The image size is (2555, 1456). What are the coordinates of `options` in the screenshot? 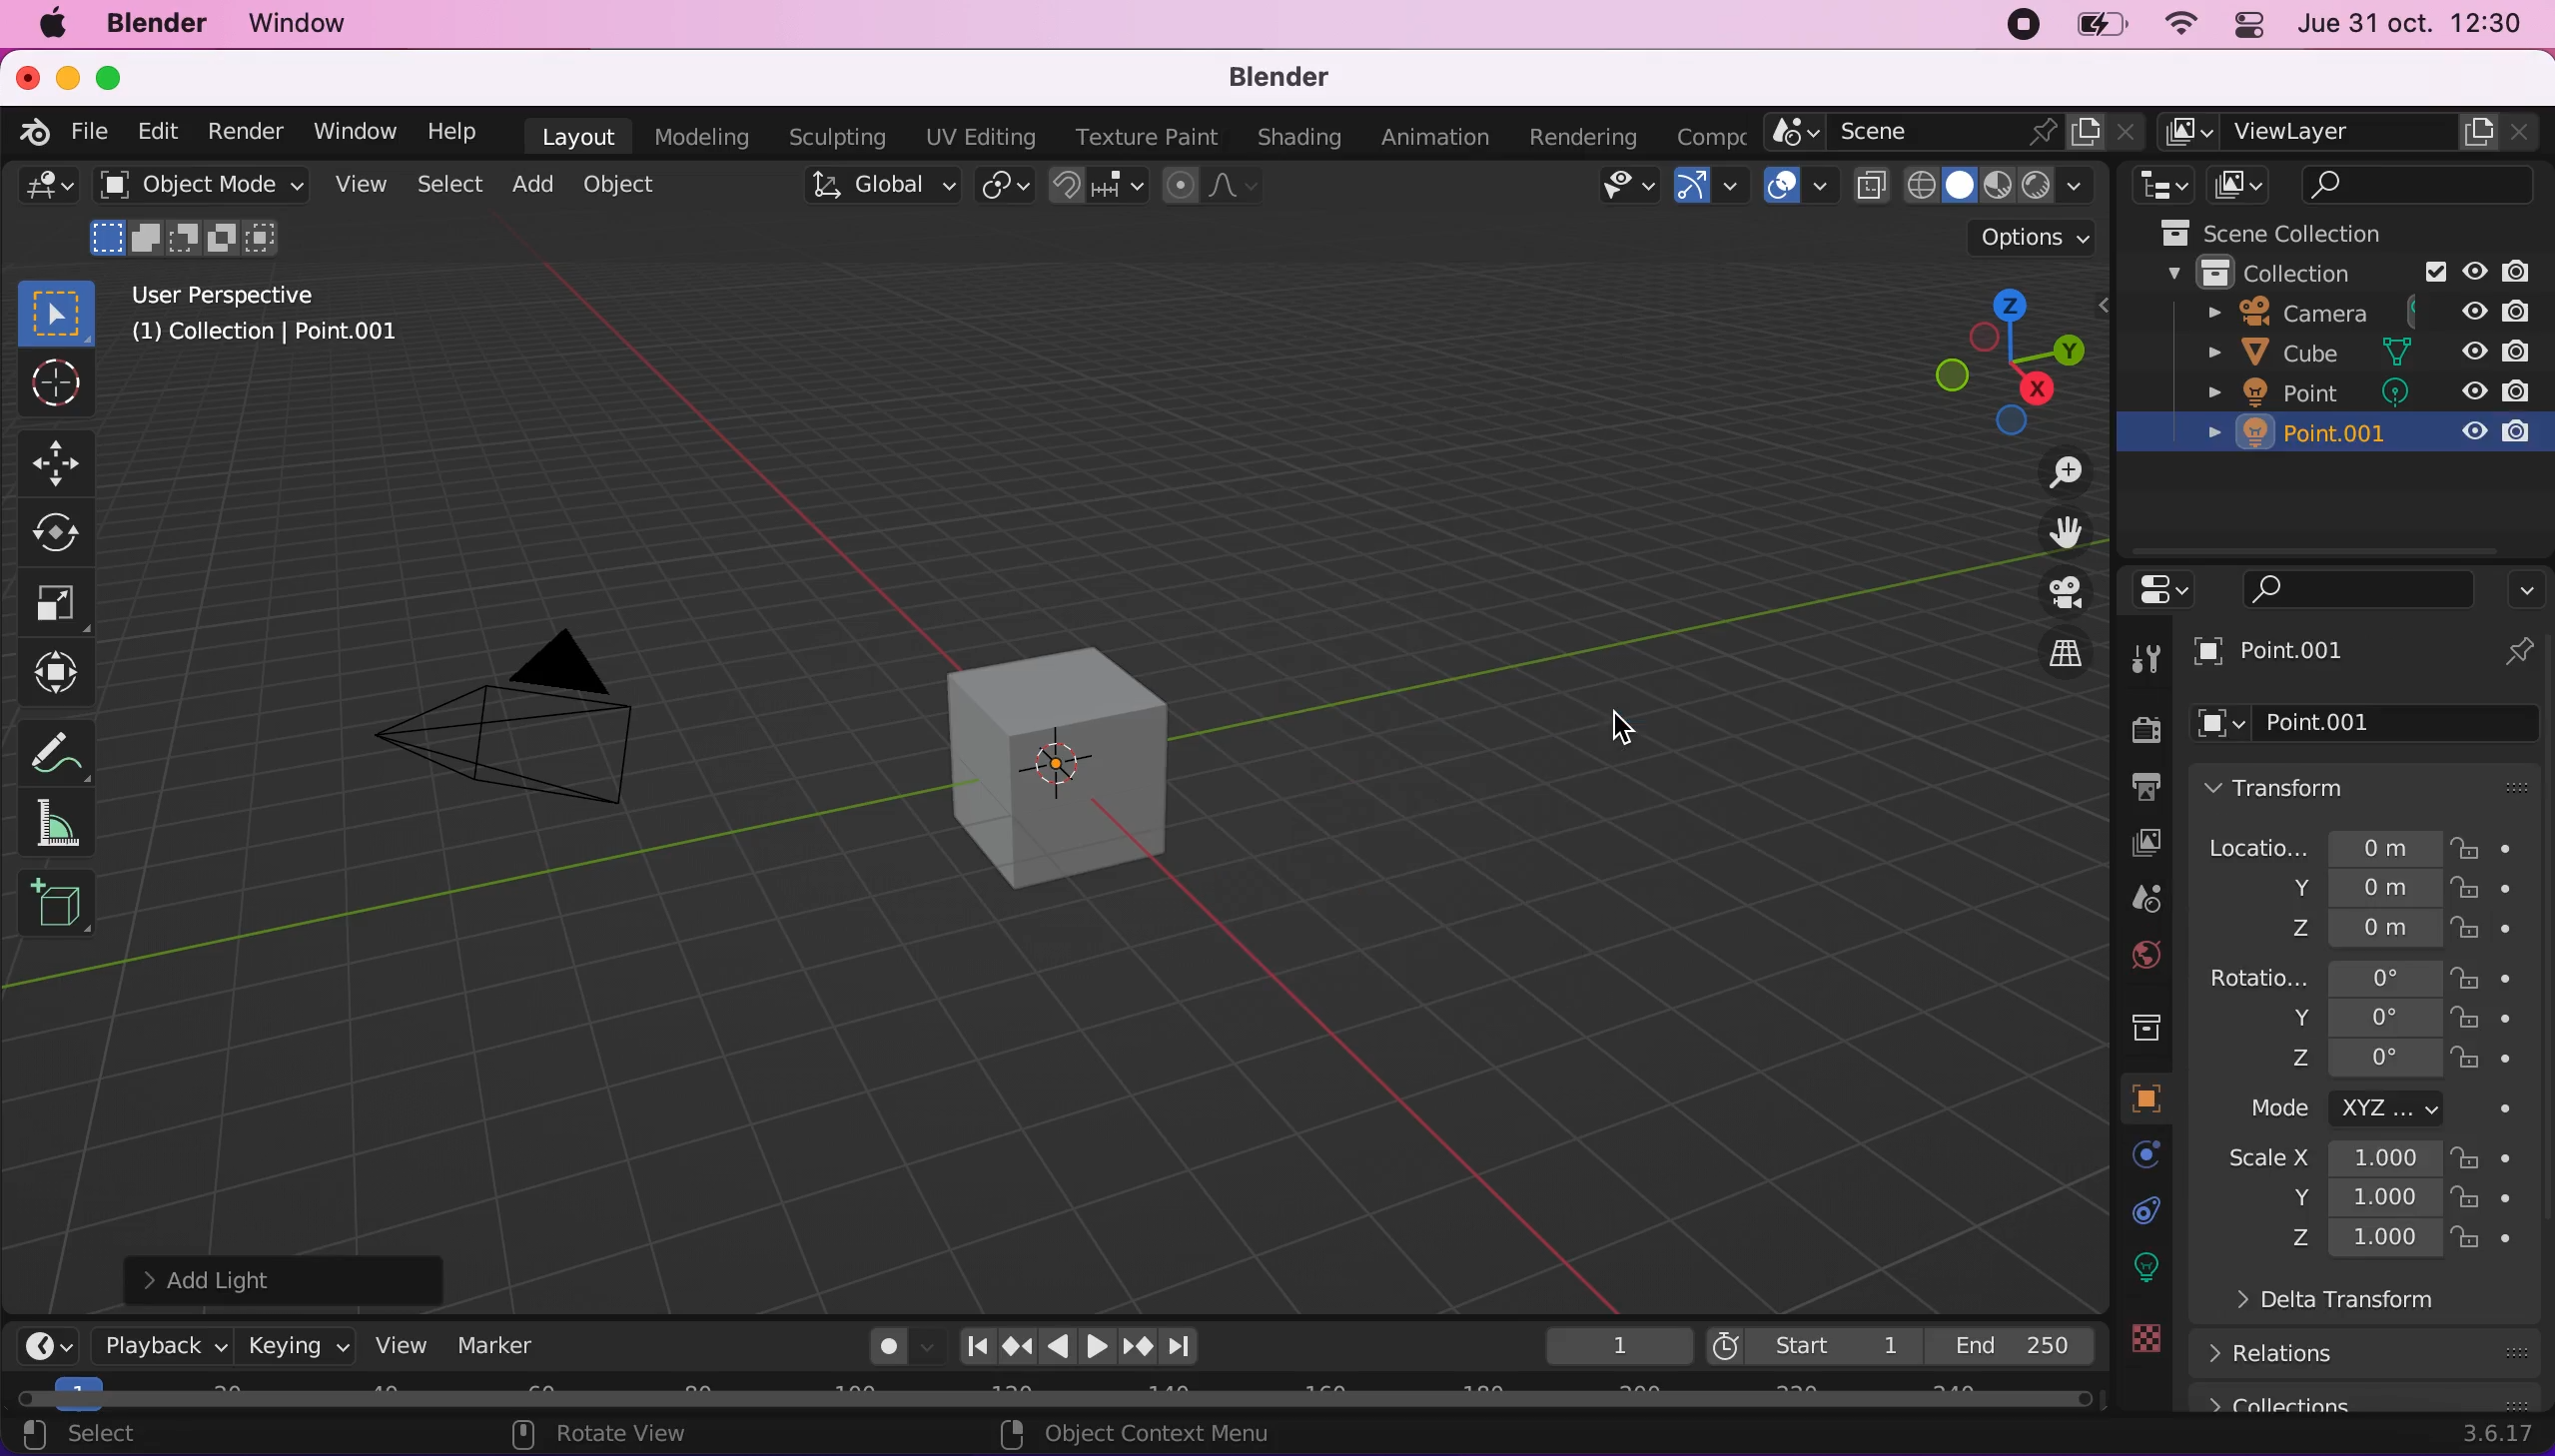 It's located at (2523, 588).